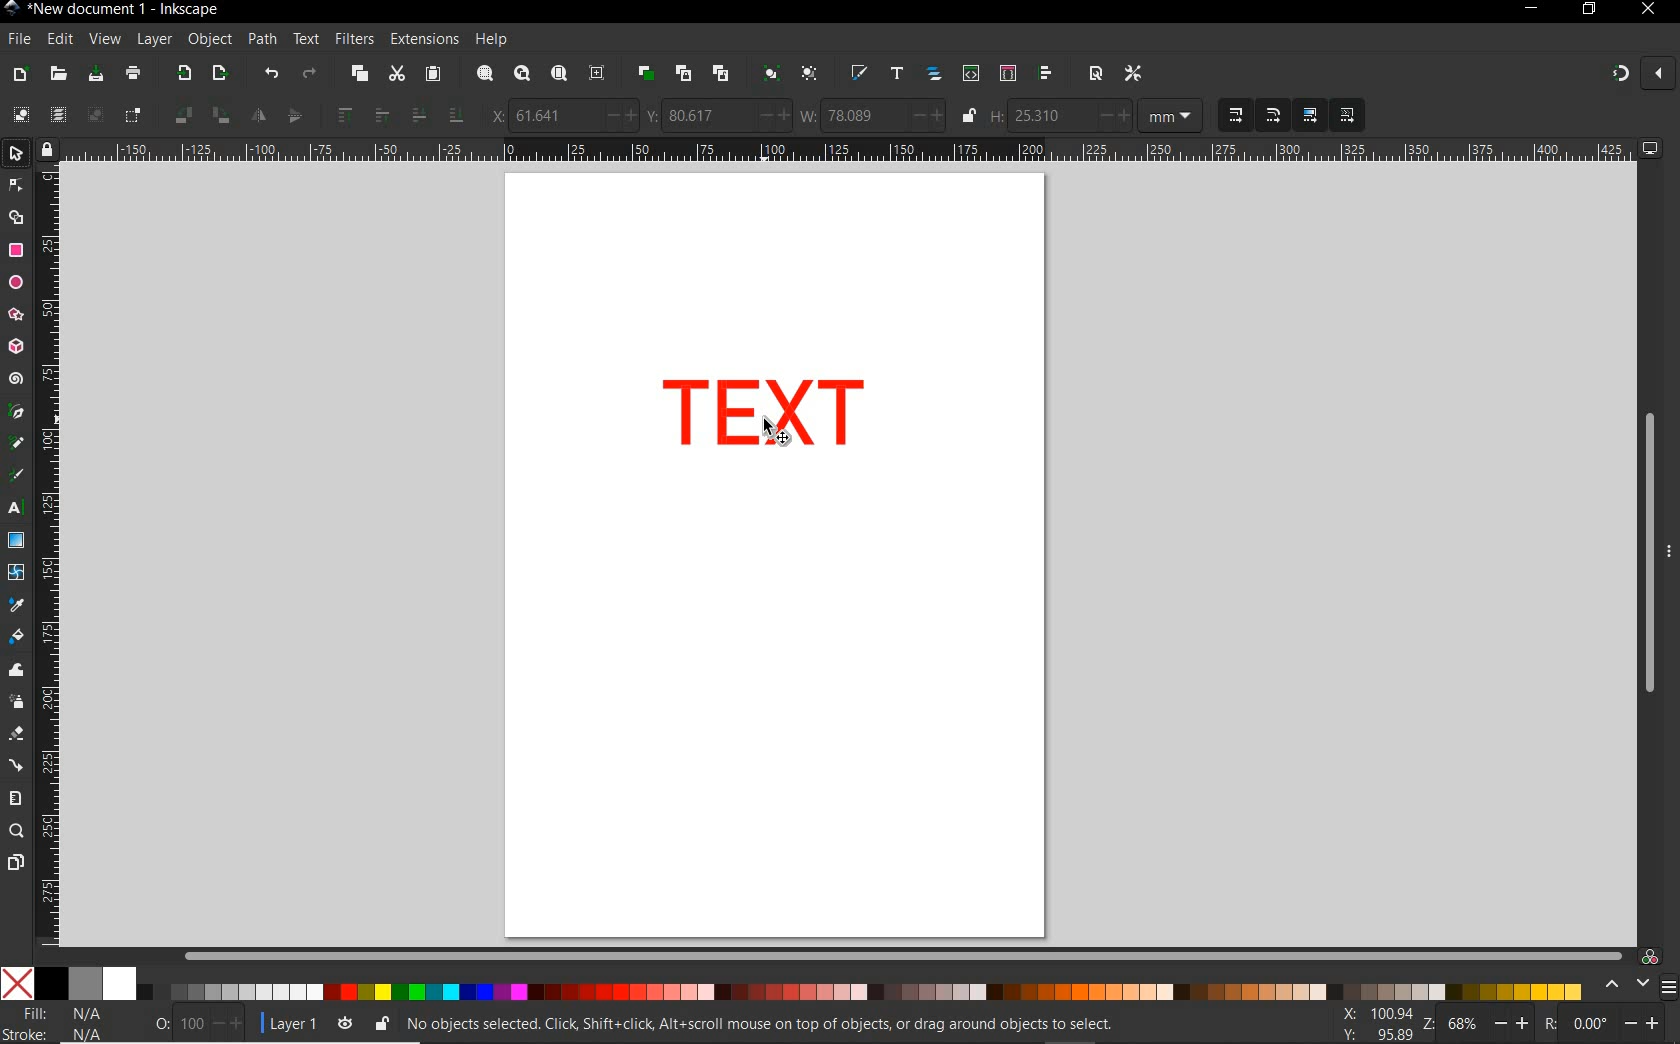 The width and height of the screenshot is (1680, 1044). What do you see at coordinates (16, 381) in the screenshot?
I see `spiral tool` at bounding box center [16, 381].